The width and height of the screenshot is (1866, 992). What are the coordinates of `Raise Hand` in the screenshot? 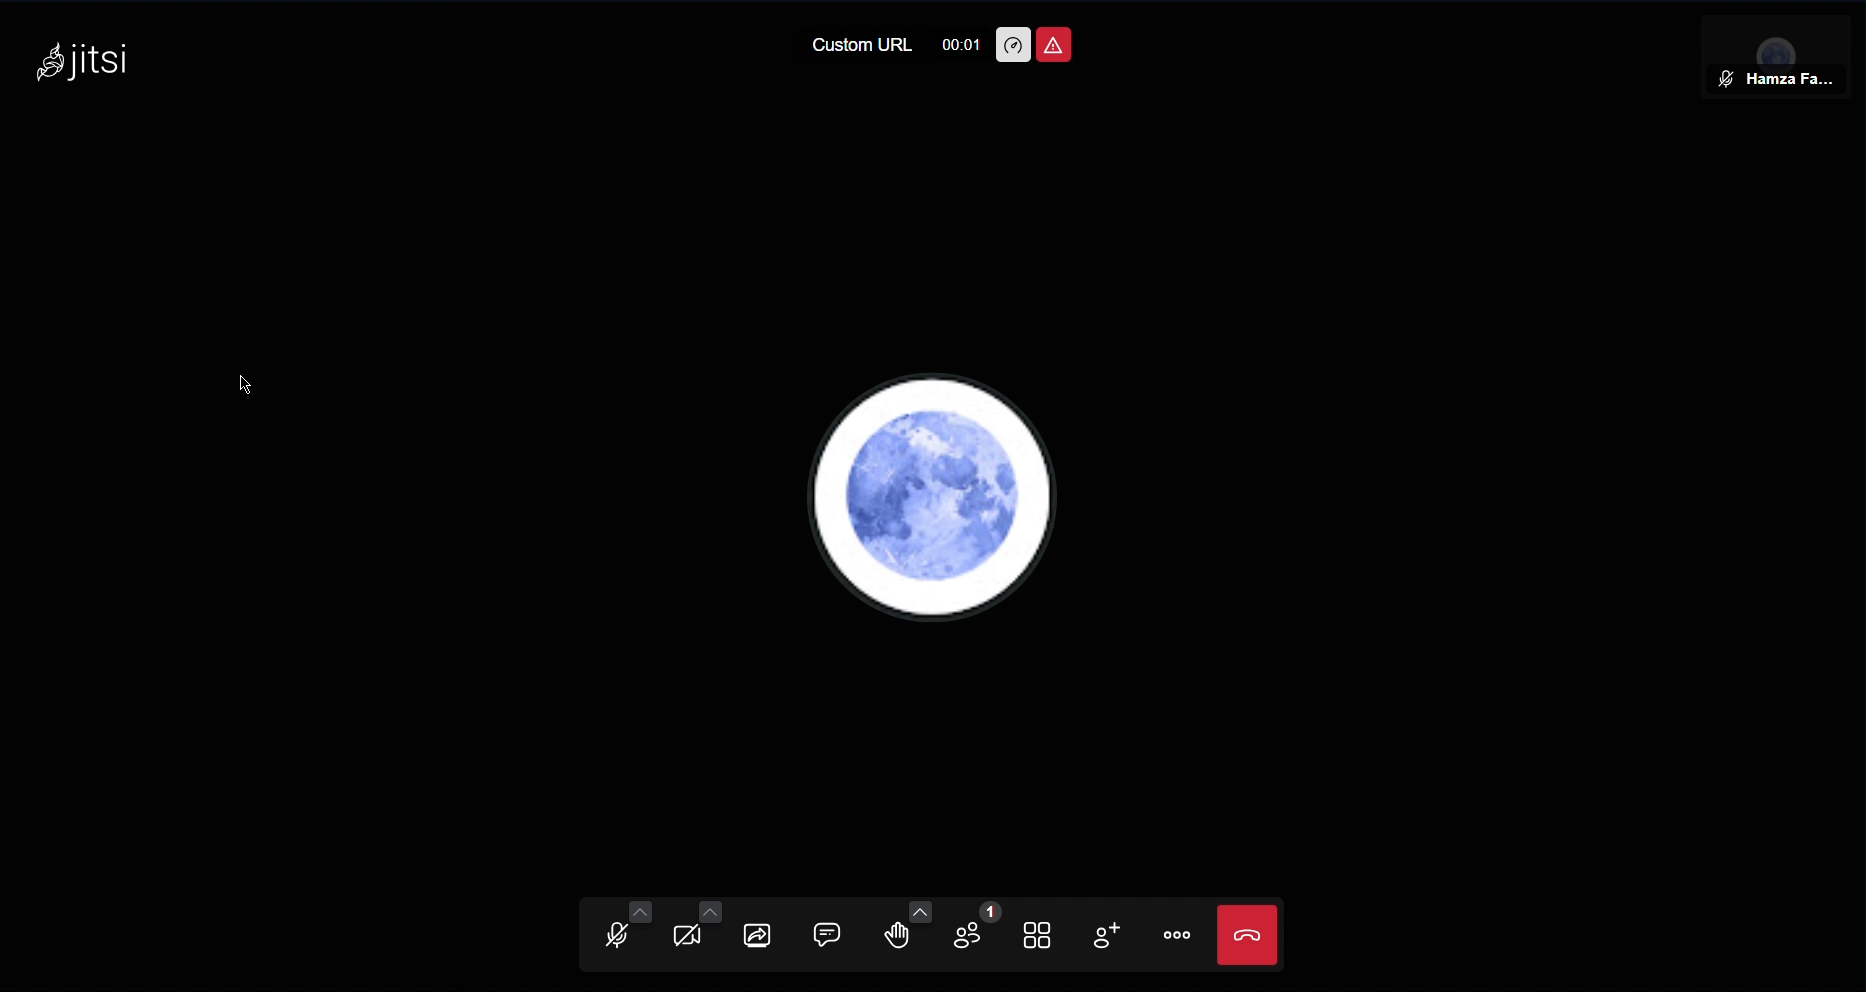 It's located at (908, 937).